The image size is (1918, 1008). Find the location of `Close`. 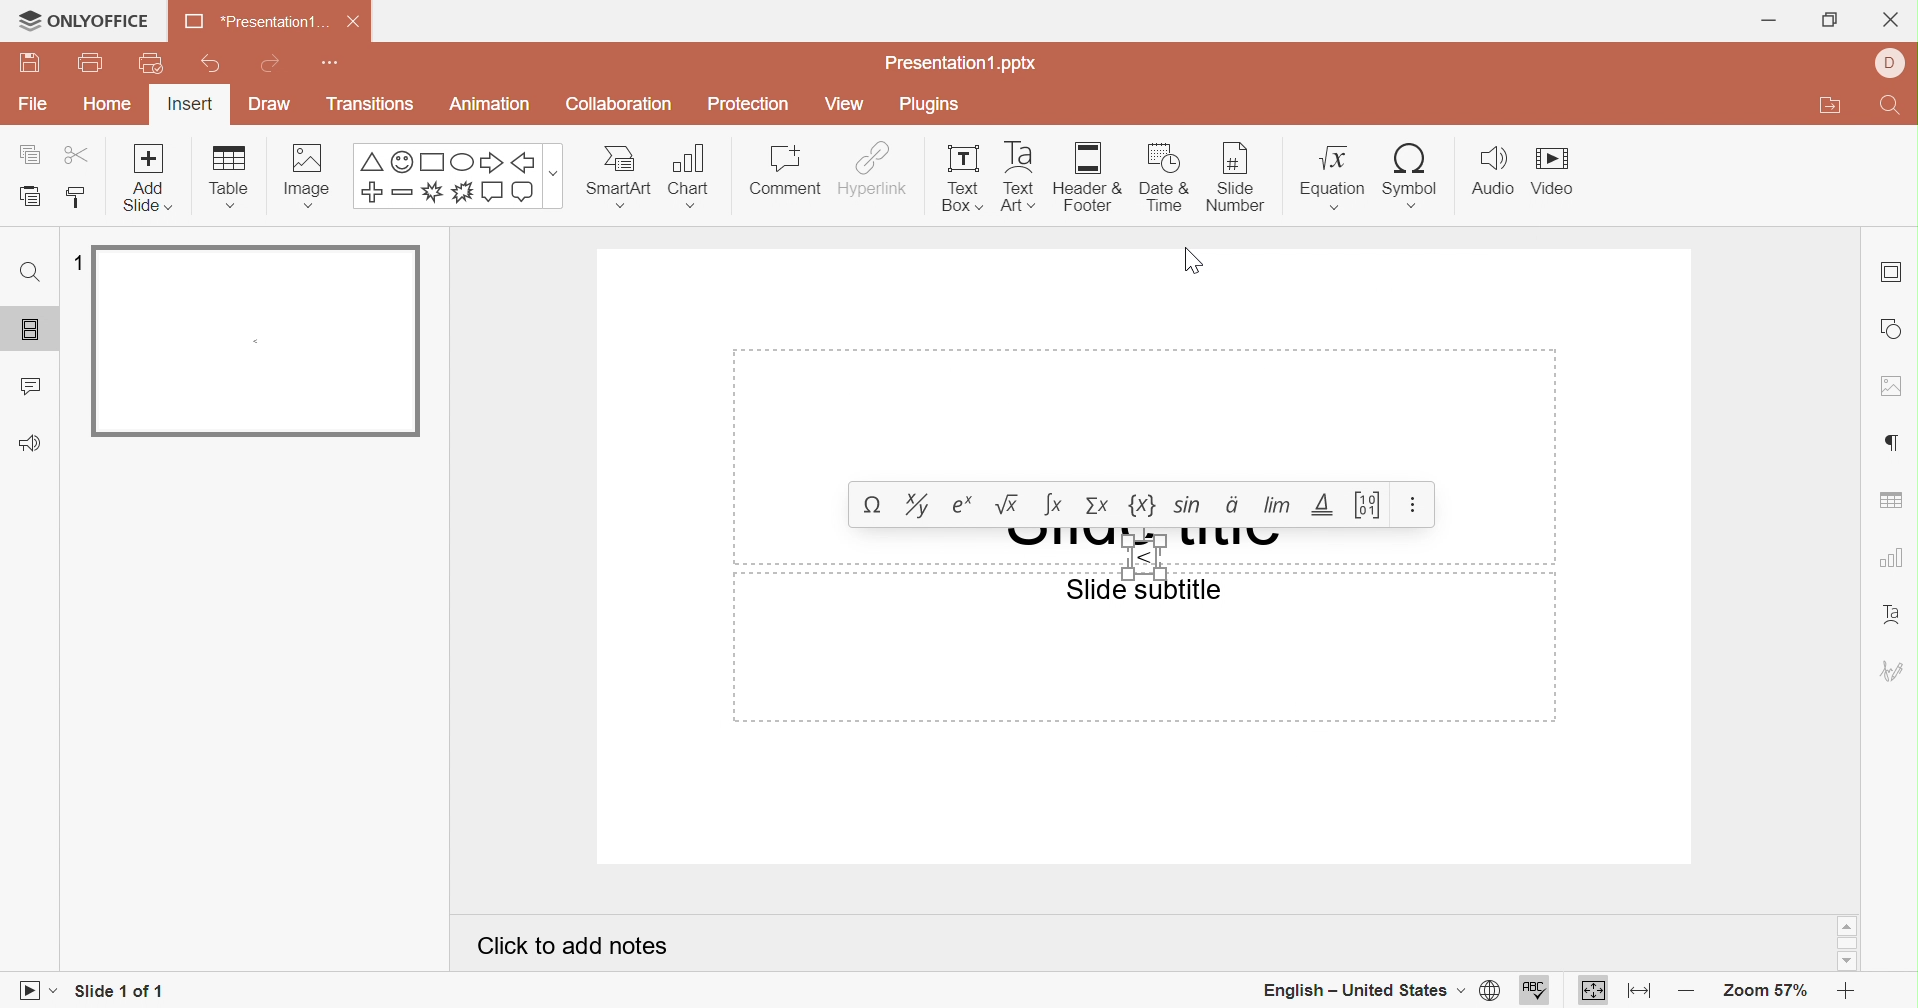

Close is located at coordinates (353, 23).